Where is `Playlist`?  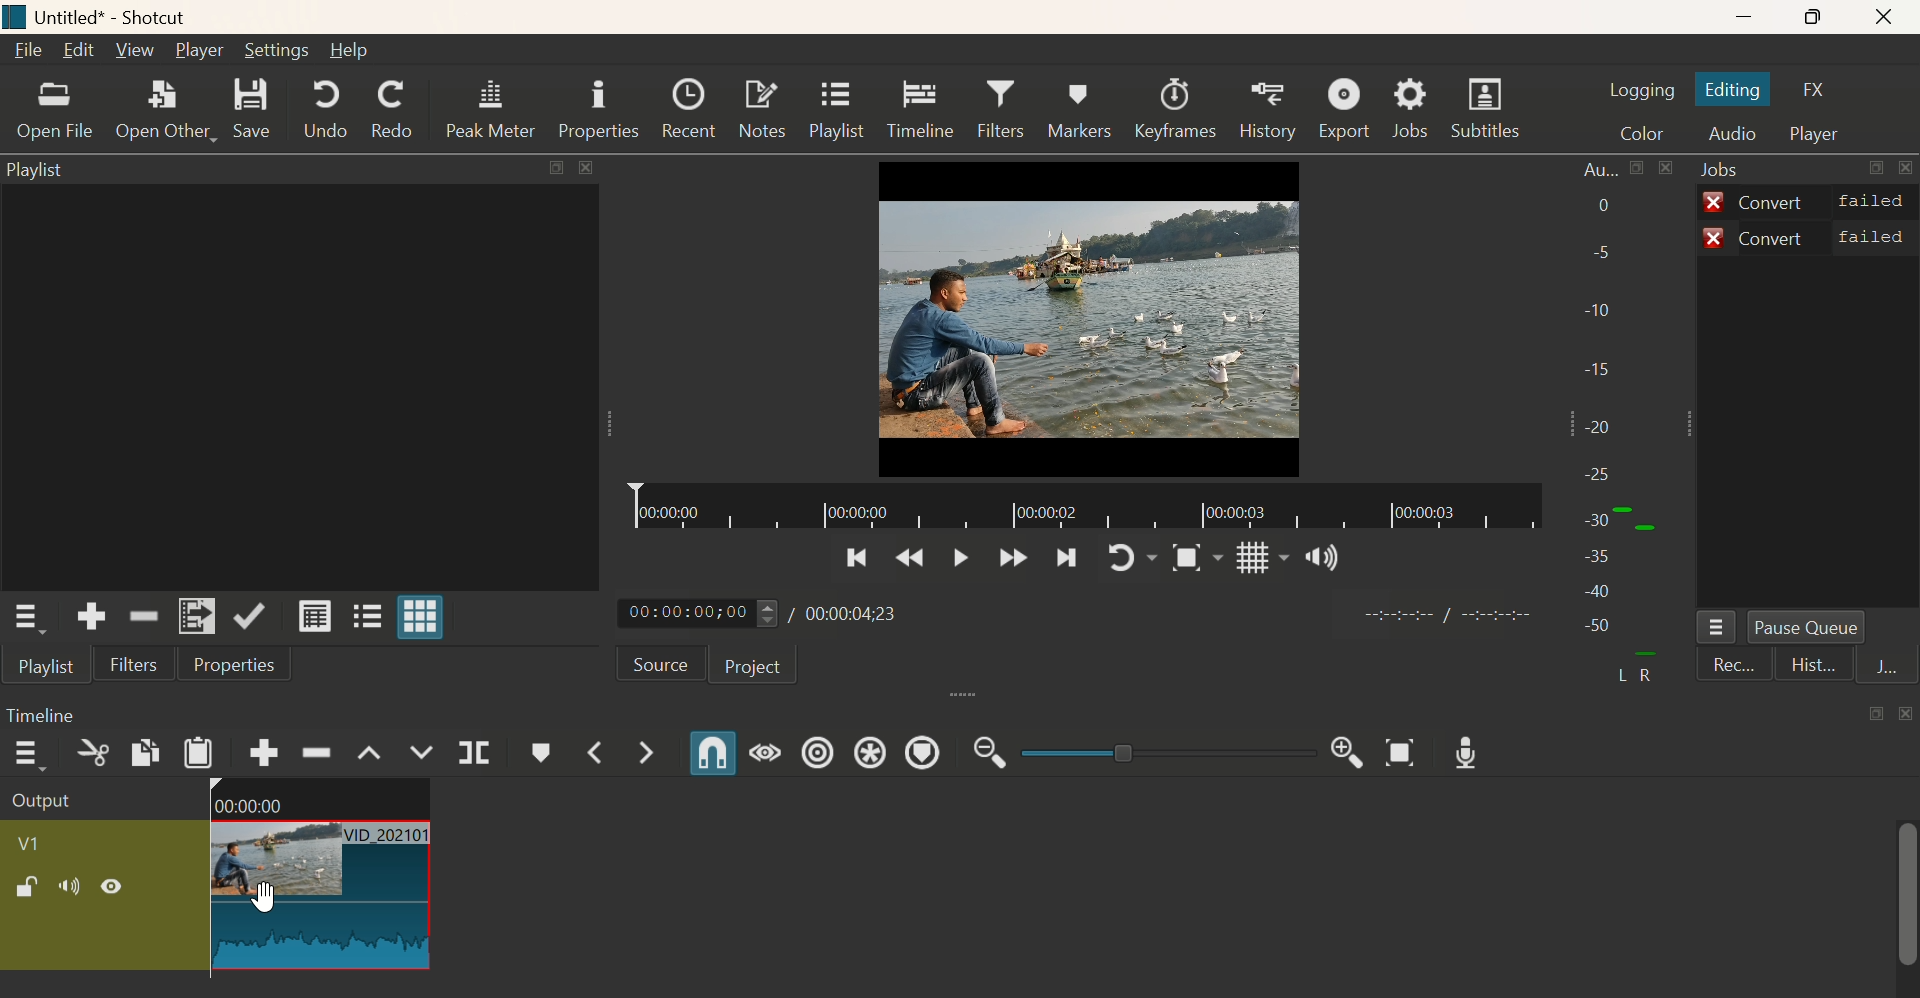 Playlist is located at coordinates (835, 110).